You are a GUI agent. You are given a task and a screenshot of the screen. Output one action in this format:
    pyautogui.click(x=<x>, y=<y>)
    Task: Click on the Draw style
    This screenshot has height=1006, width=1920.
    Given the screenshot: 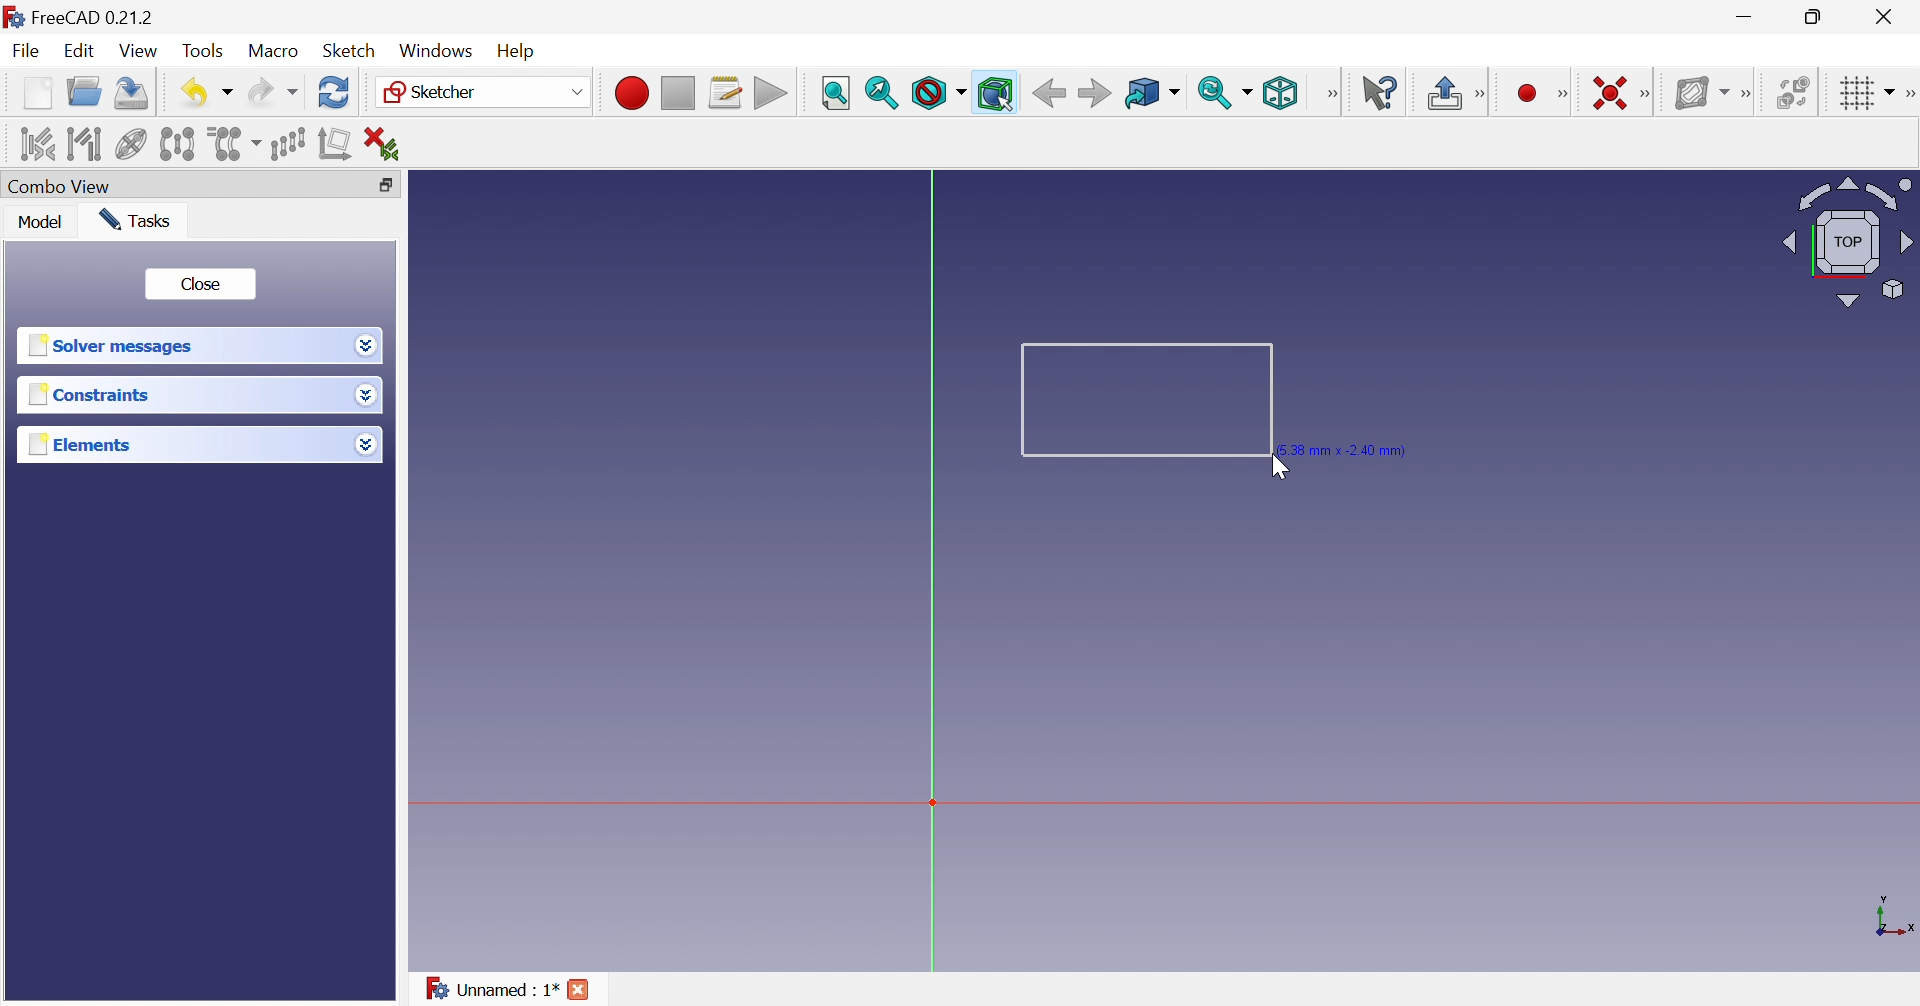 What is the action you would take?
    pyautogui.click(x=938, y=92)
    